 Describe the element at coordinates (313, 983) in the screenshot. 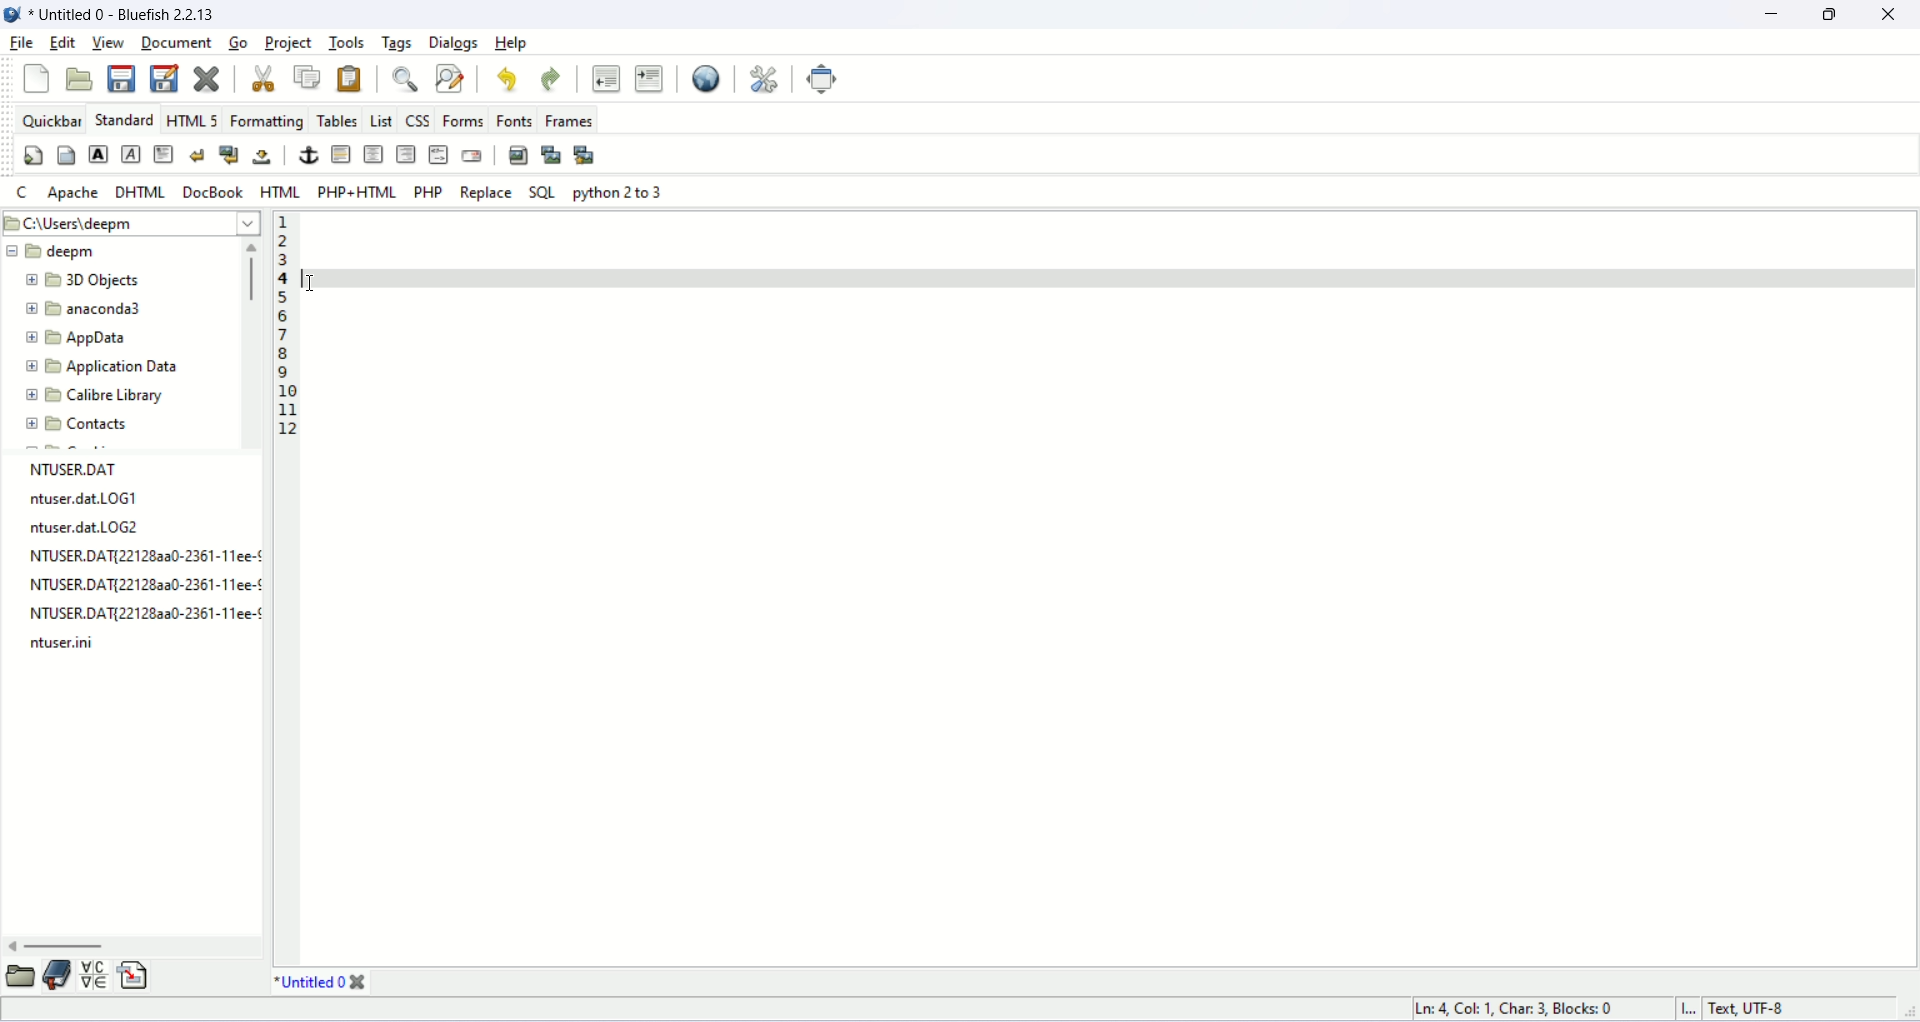

I see `file name` at that location.